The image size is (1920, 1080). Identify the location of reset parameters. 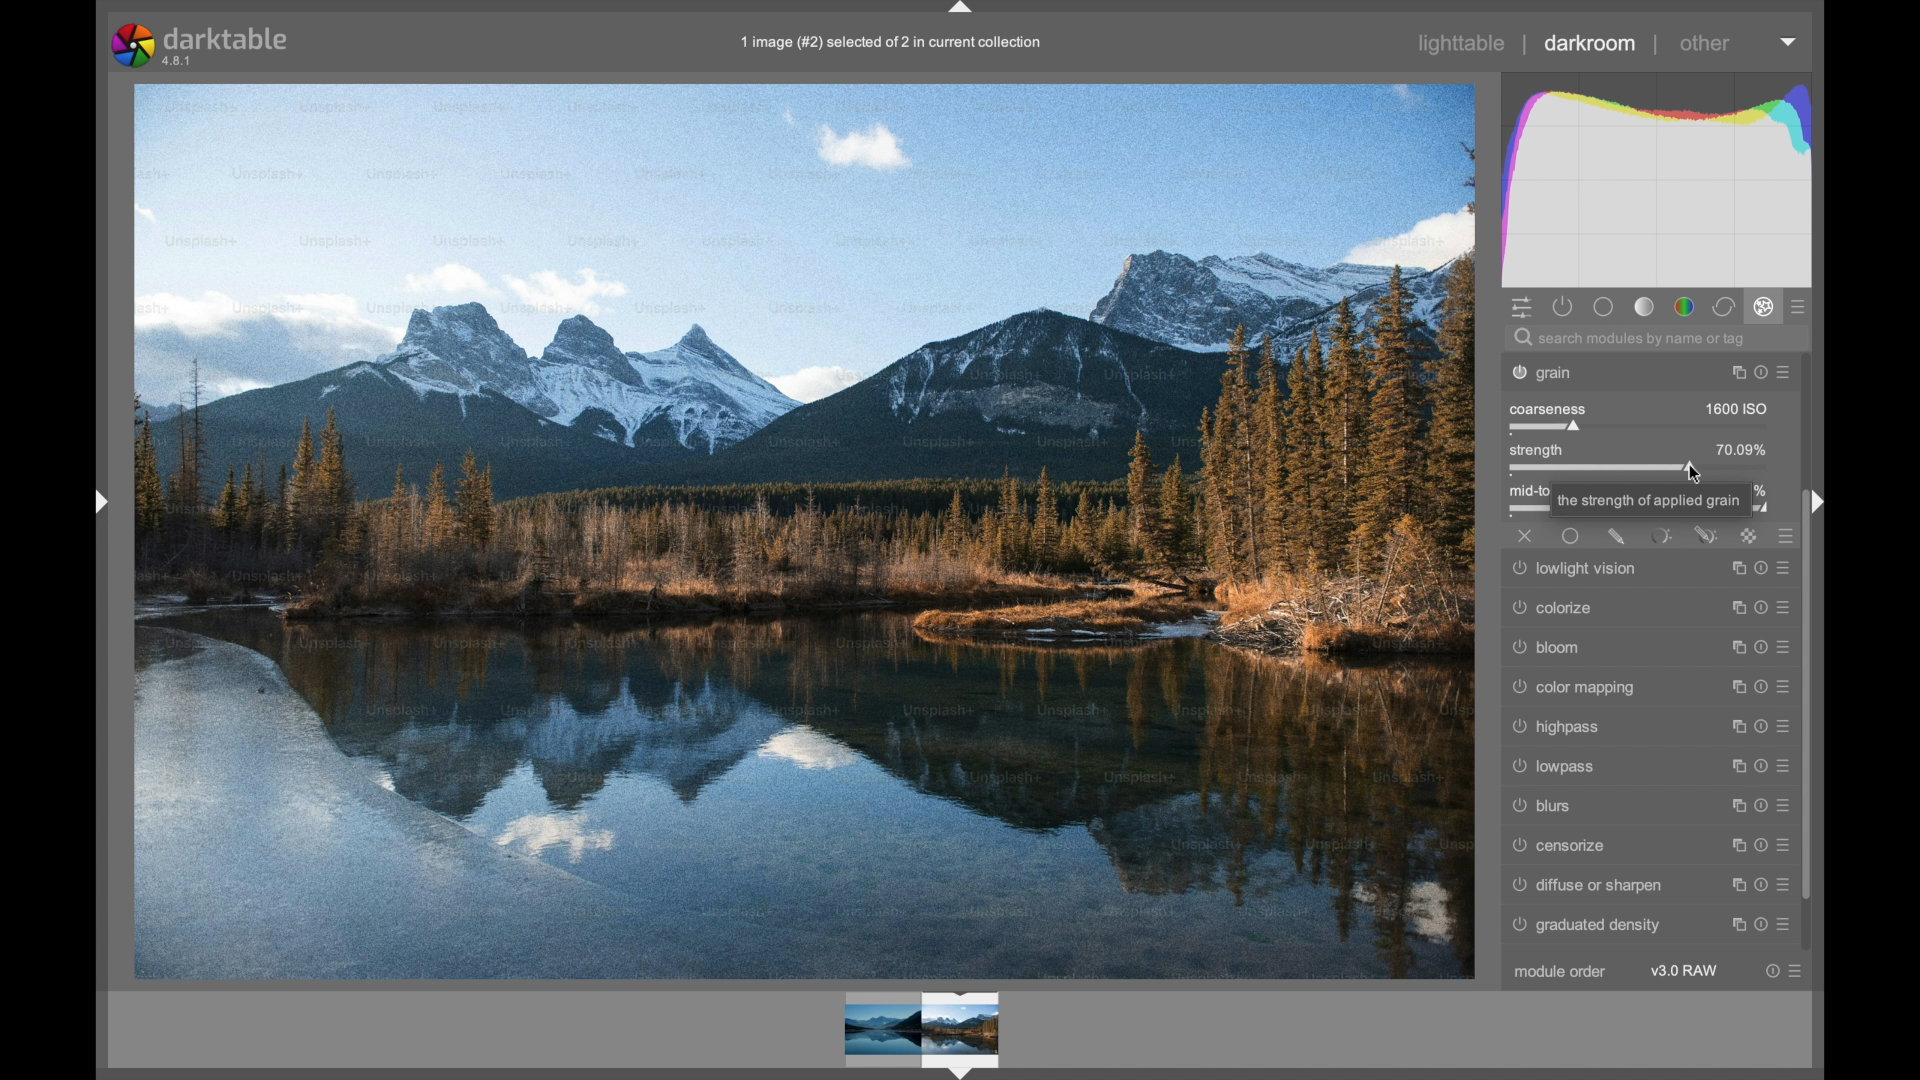
(1761, 925).